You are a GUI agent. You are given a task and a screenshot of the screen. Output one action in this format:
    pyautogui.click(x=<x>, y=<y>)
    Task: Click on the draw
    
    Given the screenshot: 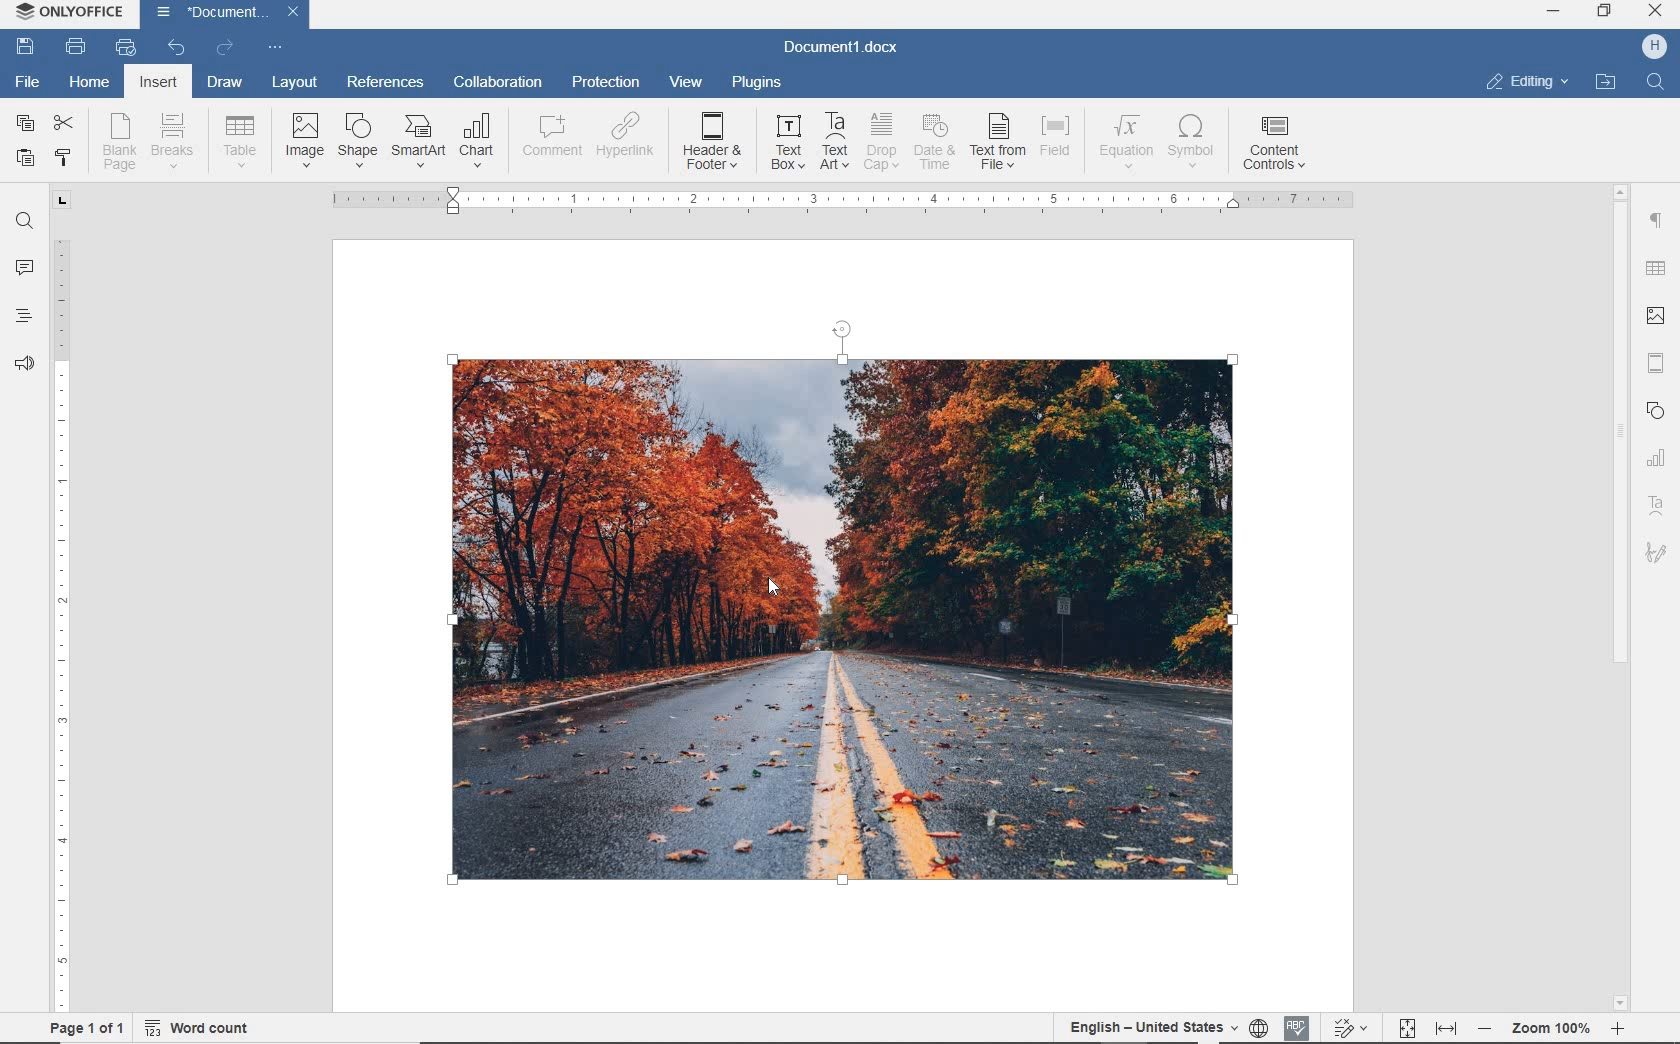 What is the action you would take?
    pyautogui.click(x=226, y=83)
    